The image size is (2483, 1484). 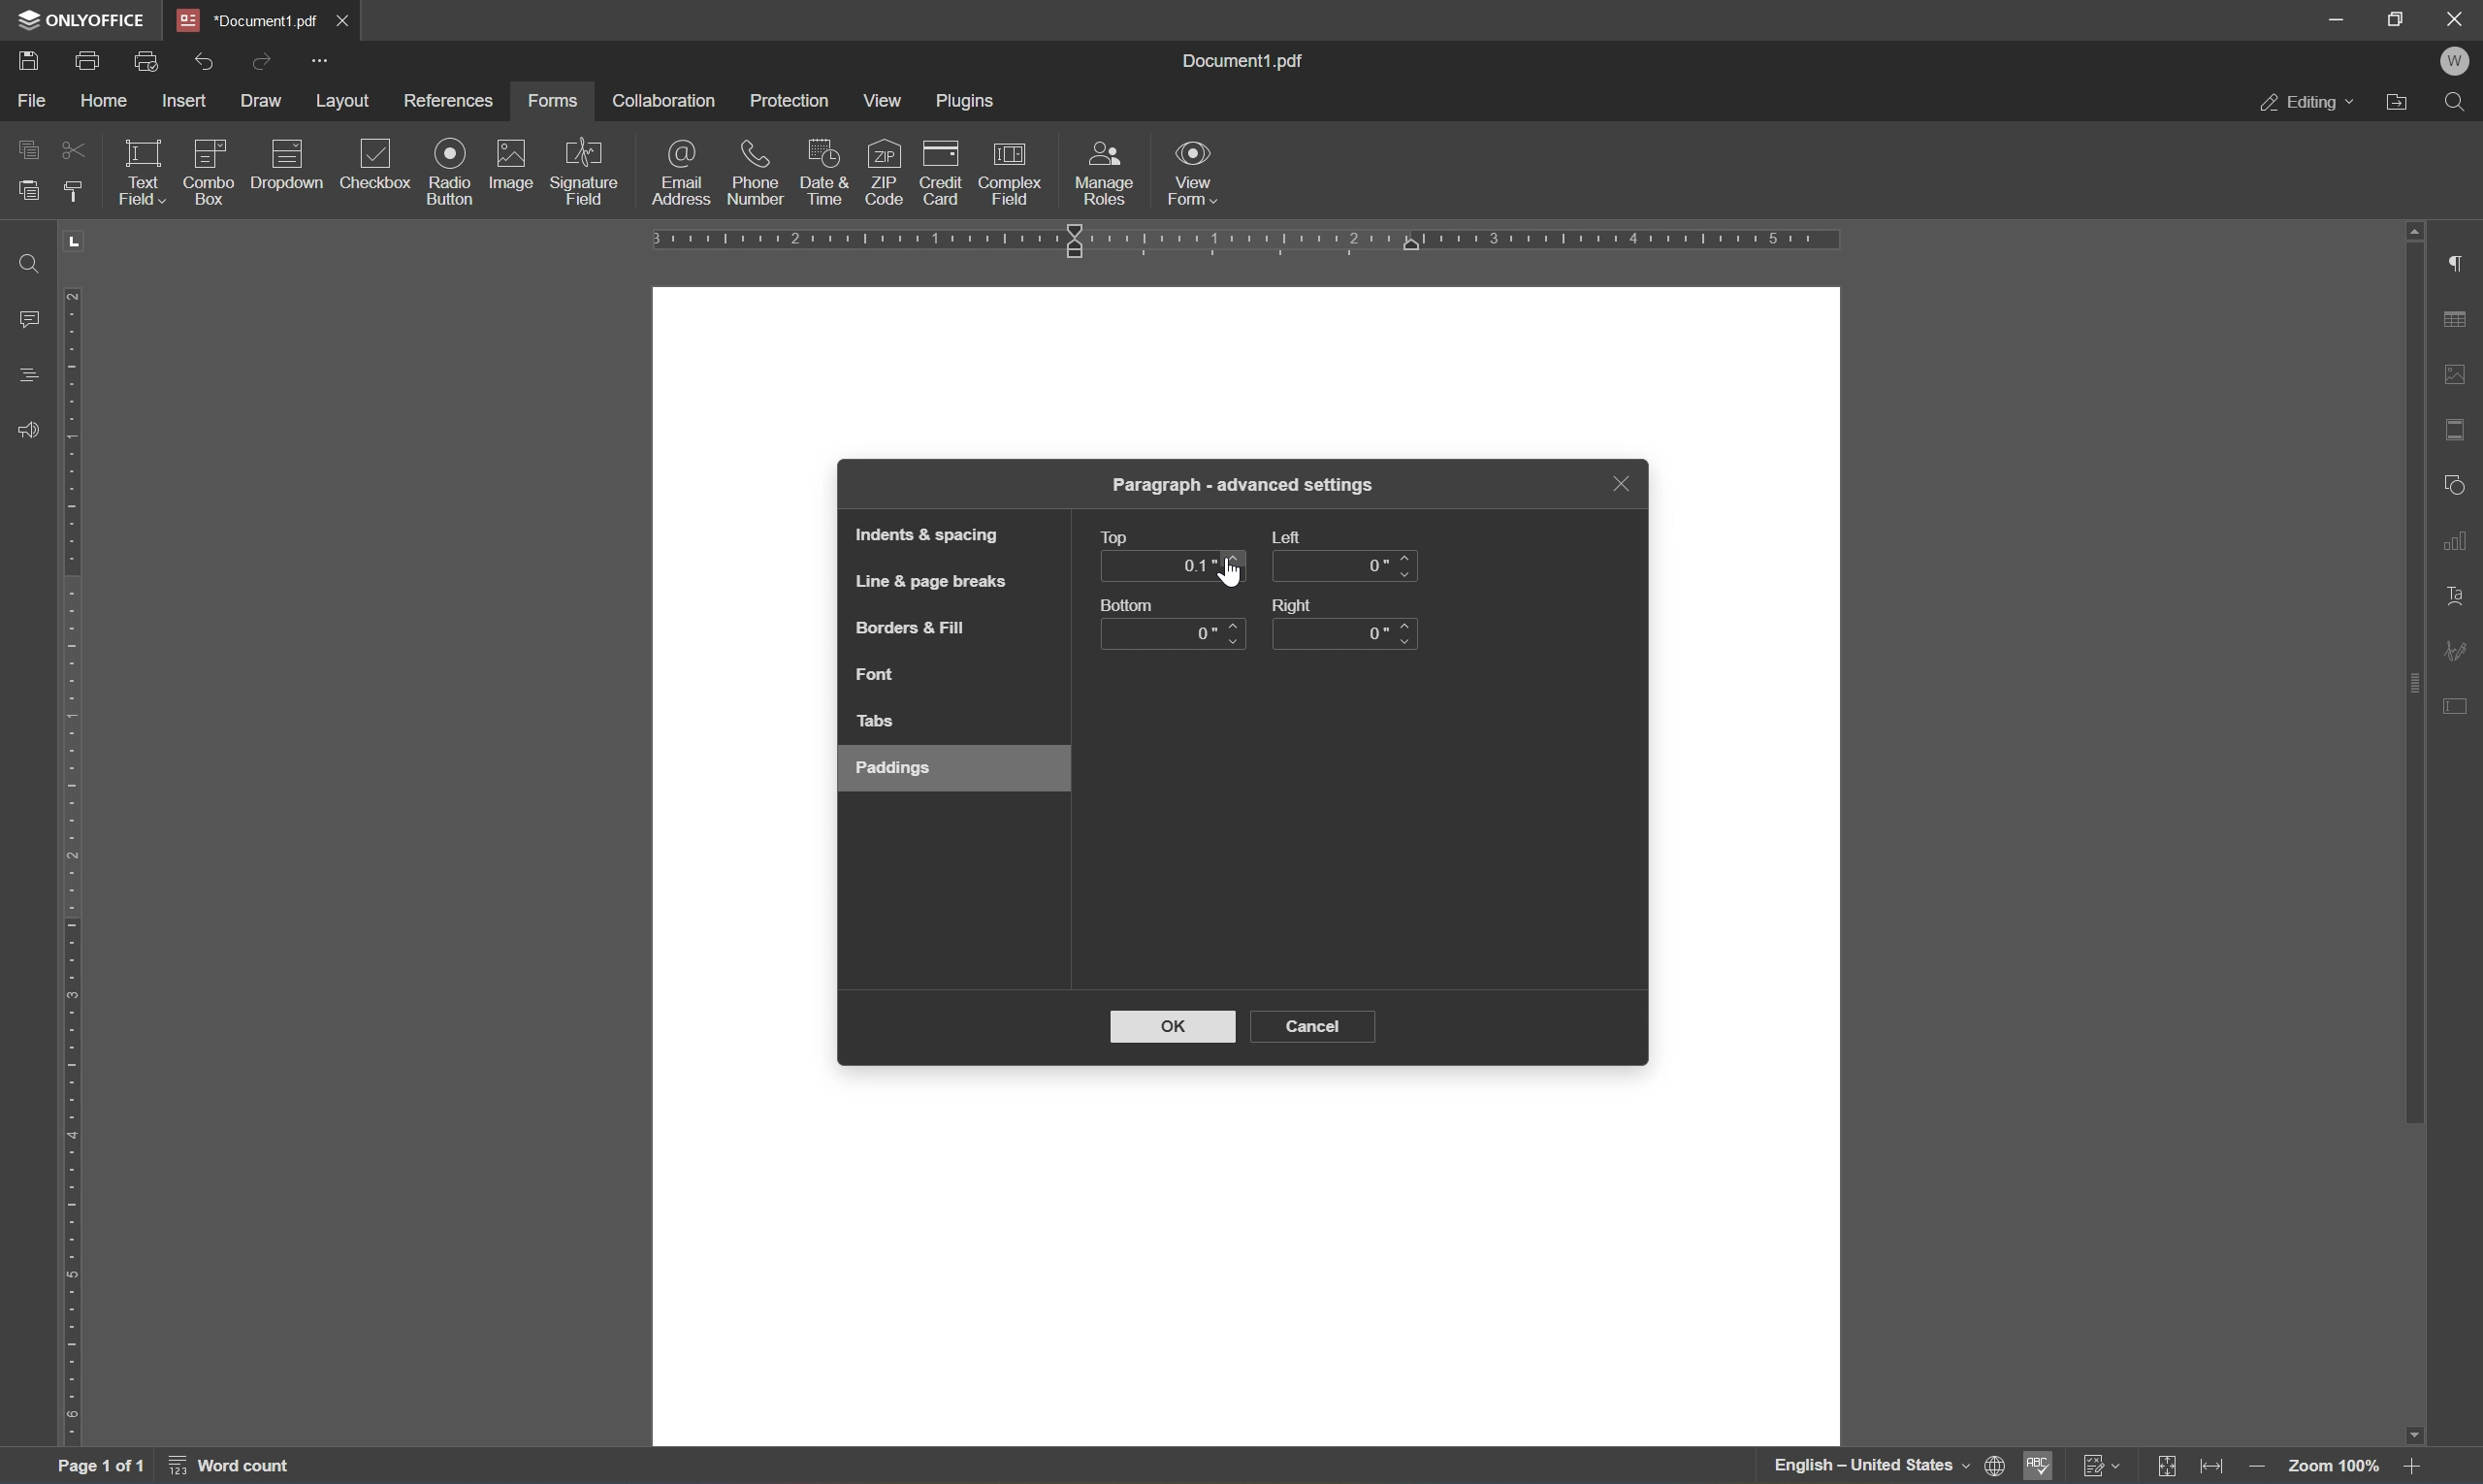 What do you see at coordinates (1105, 172) in the screenshot?
I see `manage roles` at bounding box center [1105, 172].